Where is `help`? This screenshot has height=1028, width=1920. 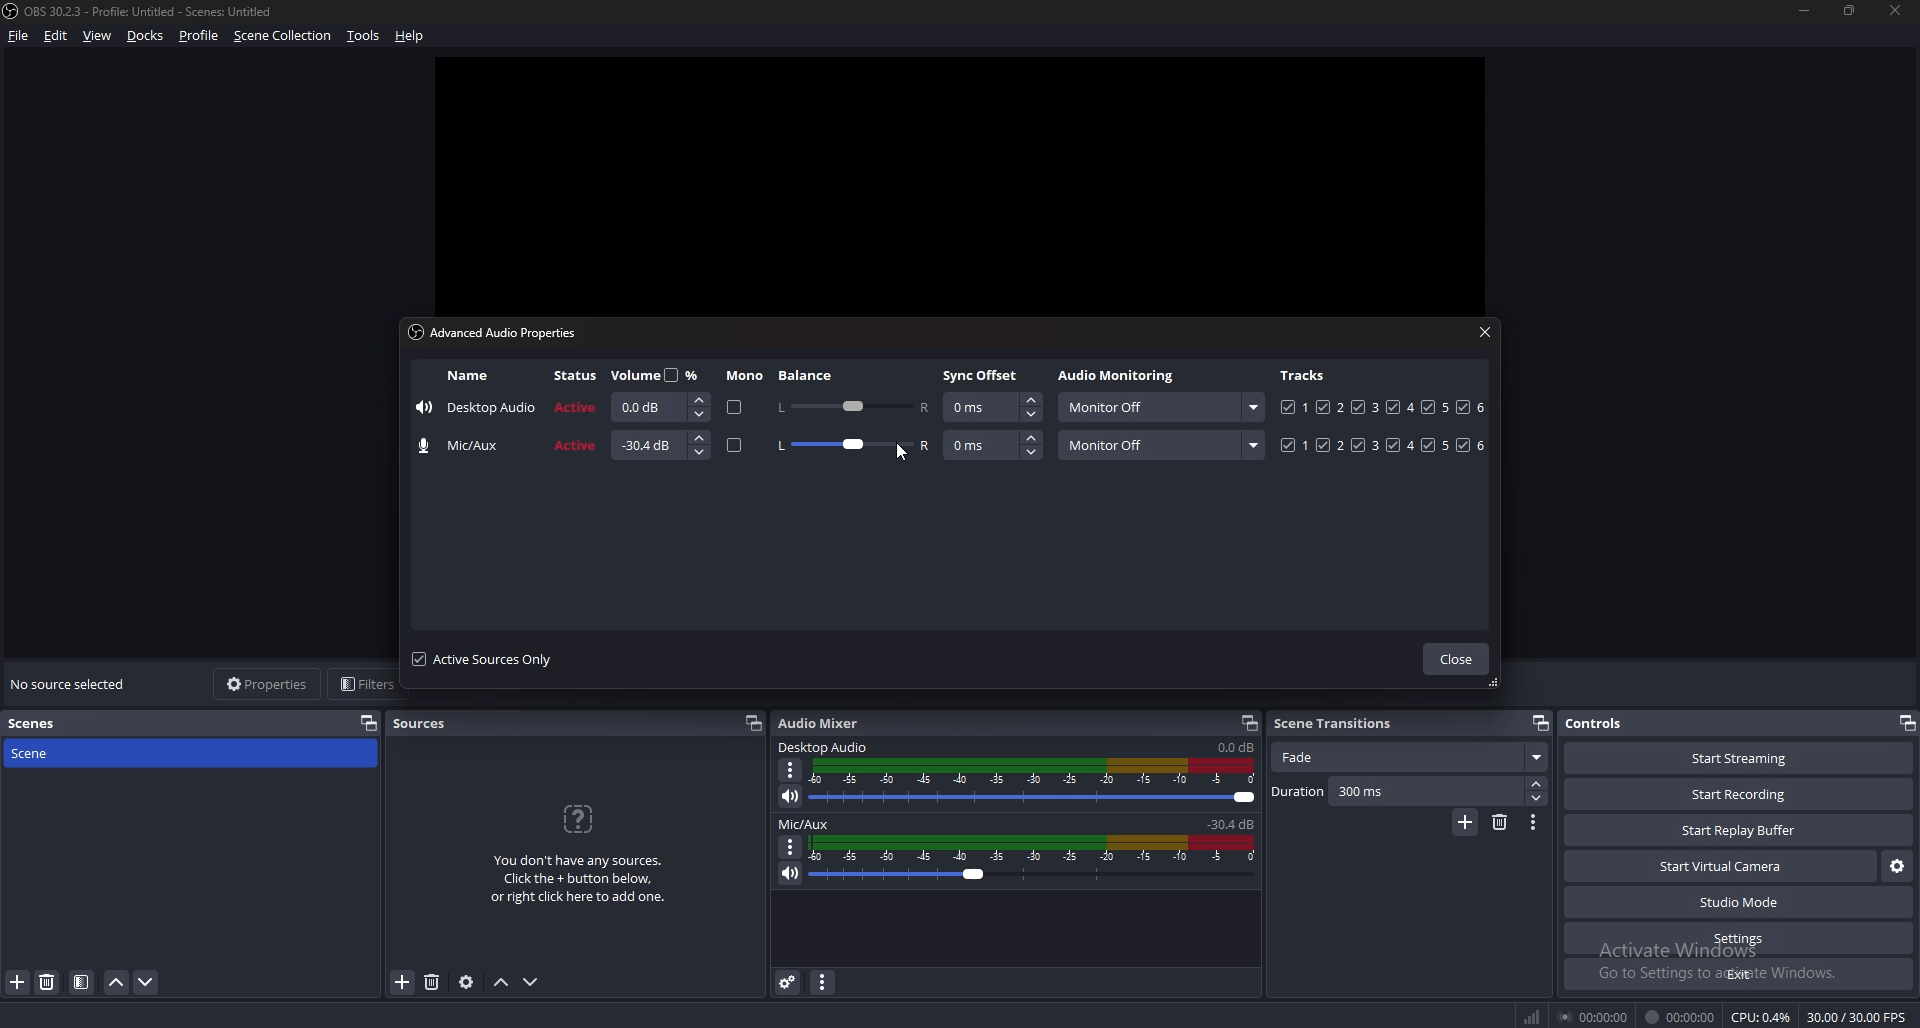
help is located at coordinates (410, 35).